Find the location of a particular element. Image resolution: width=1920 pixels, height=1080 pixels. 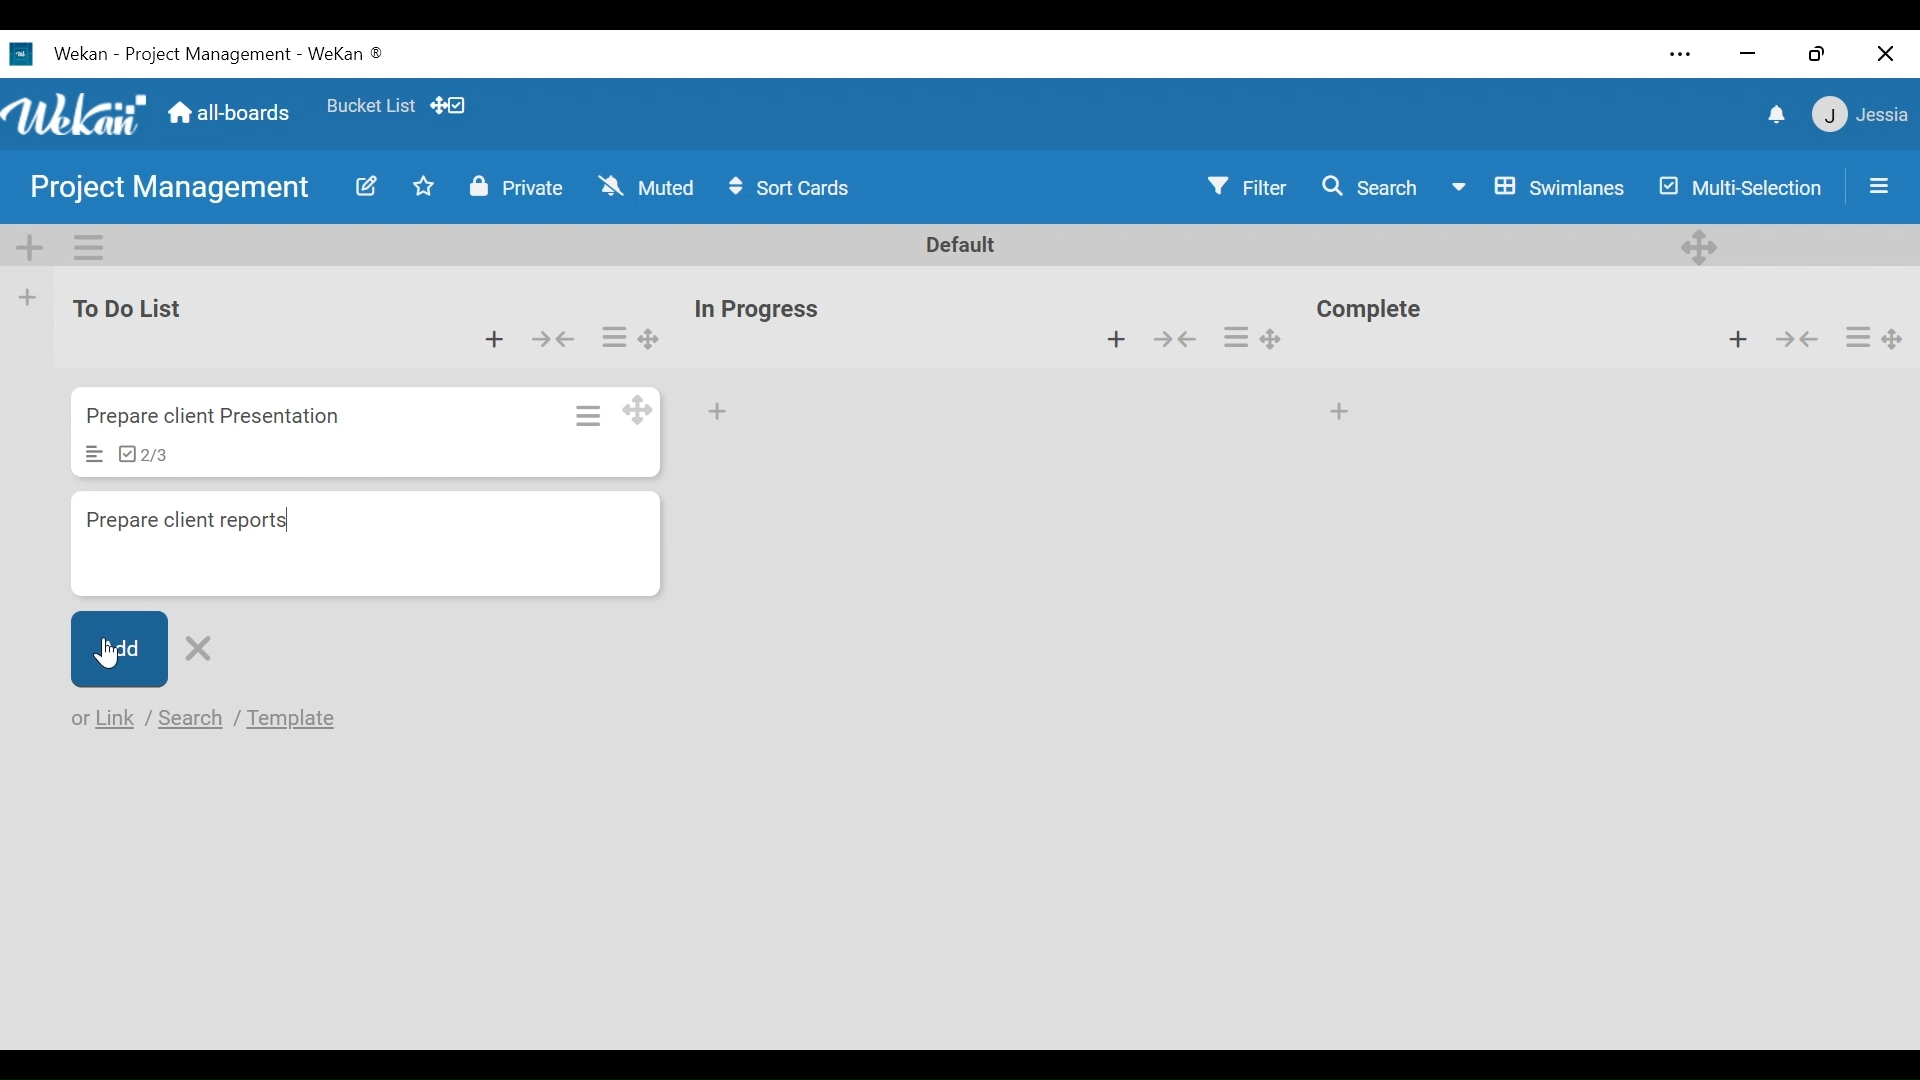

notifications is located at coordinates (1771, 113).